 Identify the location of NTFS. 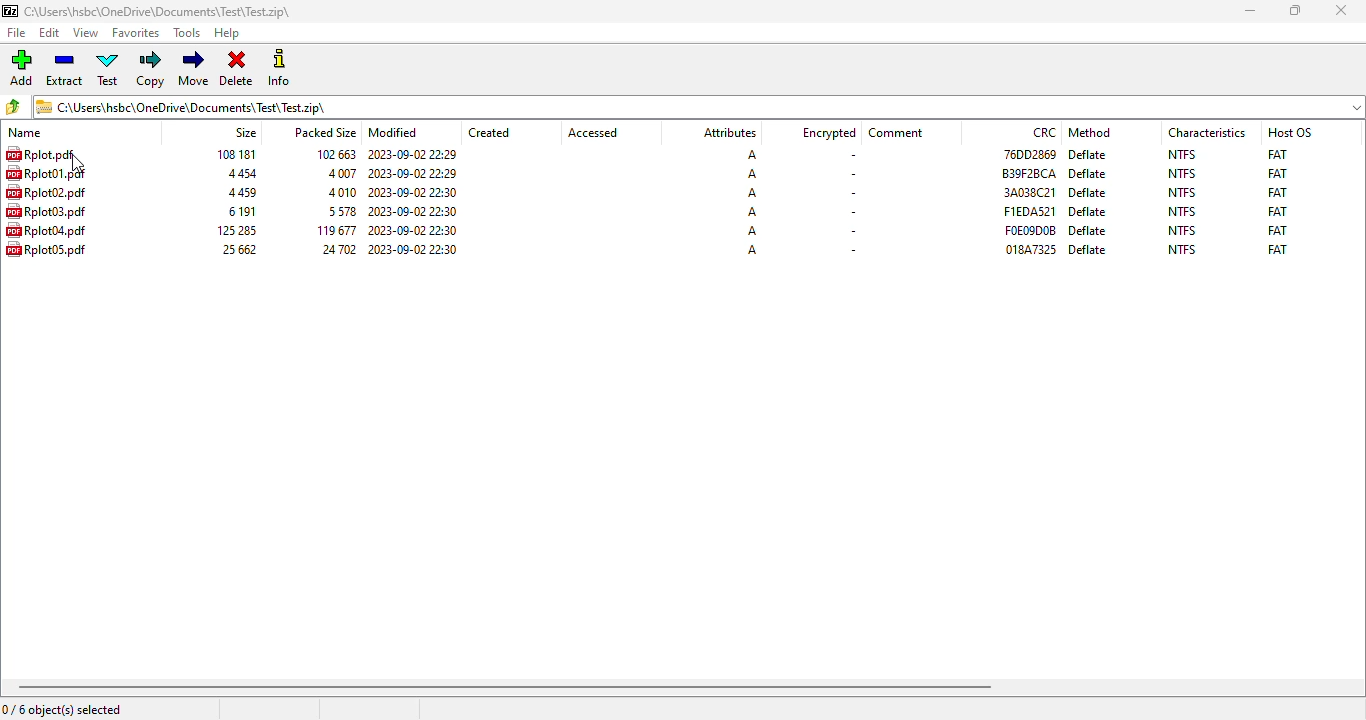
(1182, 211).